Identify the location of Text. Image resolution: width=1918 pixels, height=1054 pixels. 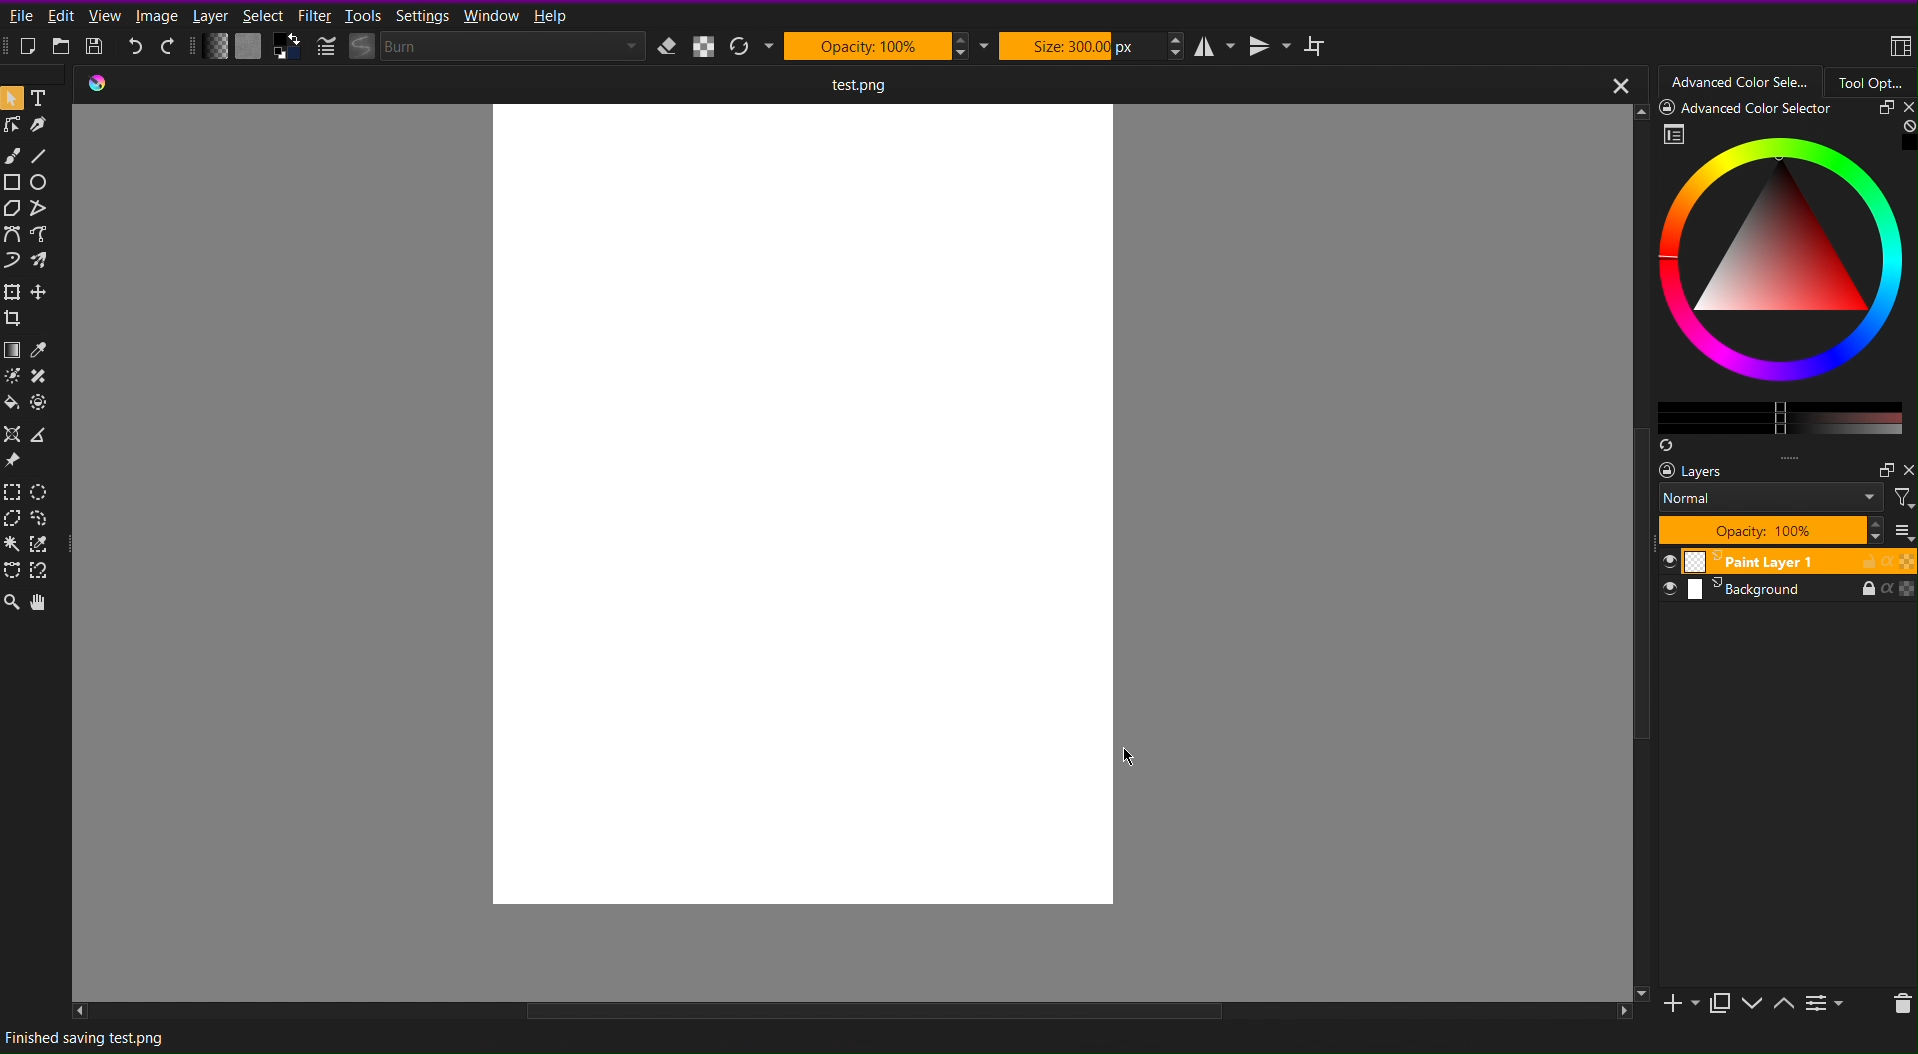
(42, 100).